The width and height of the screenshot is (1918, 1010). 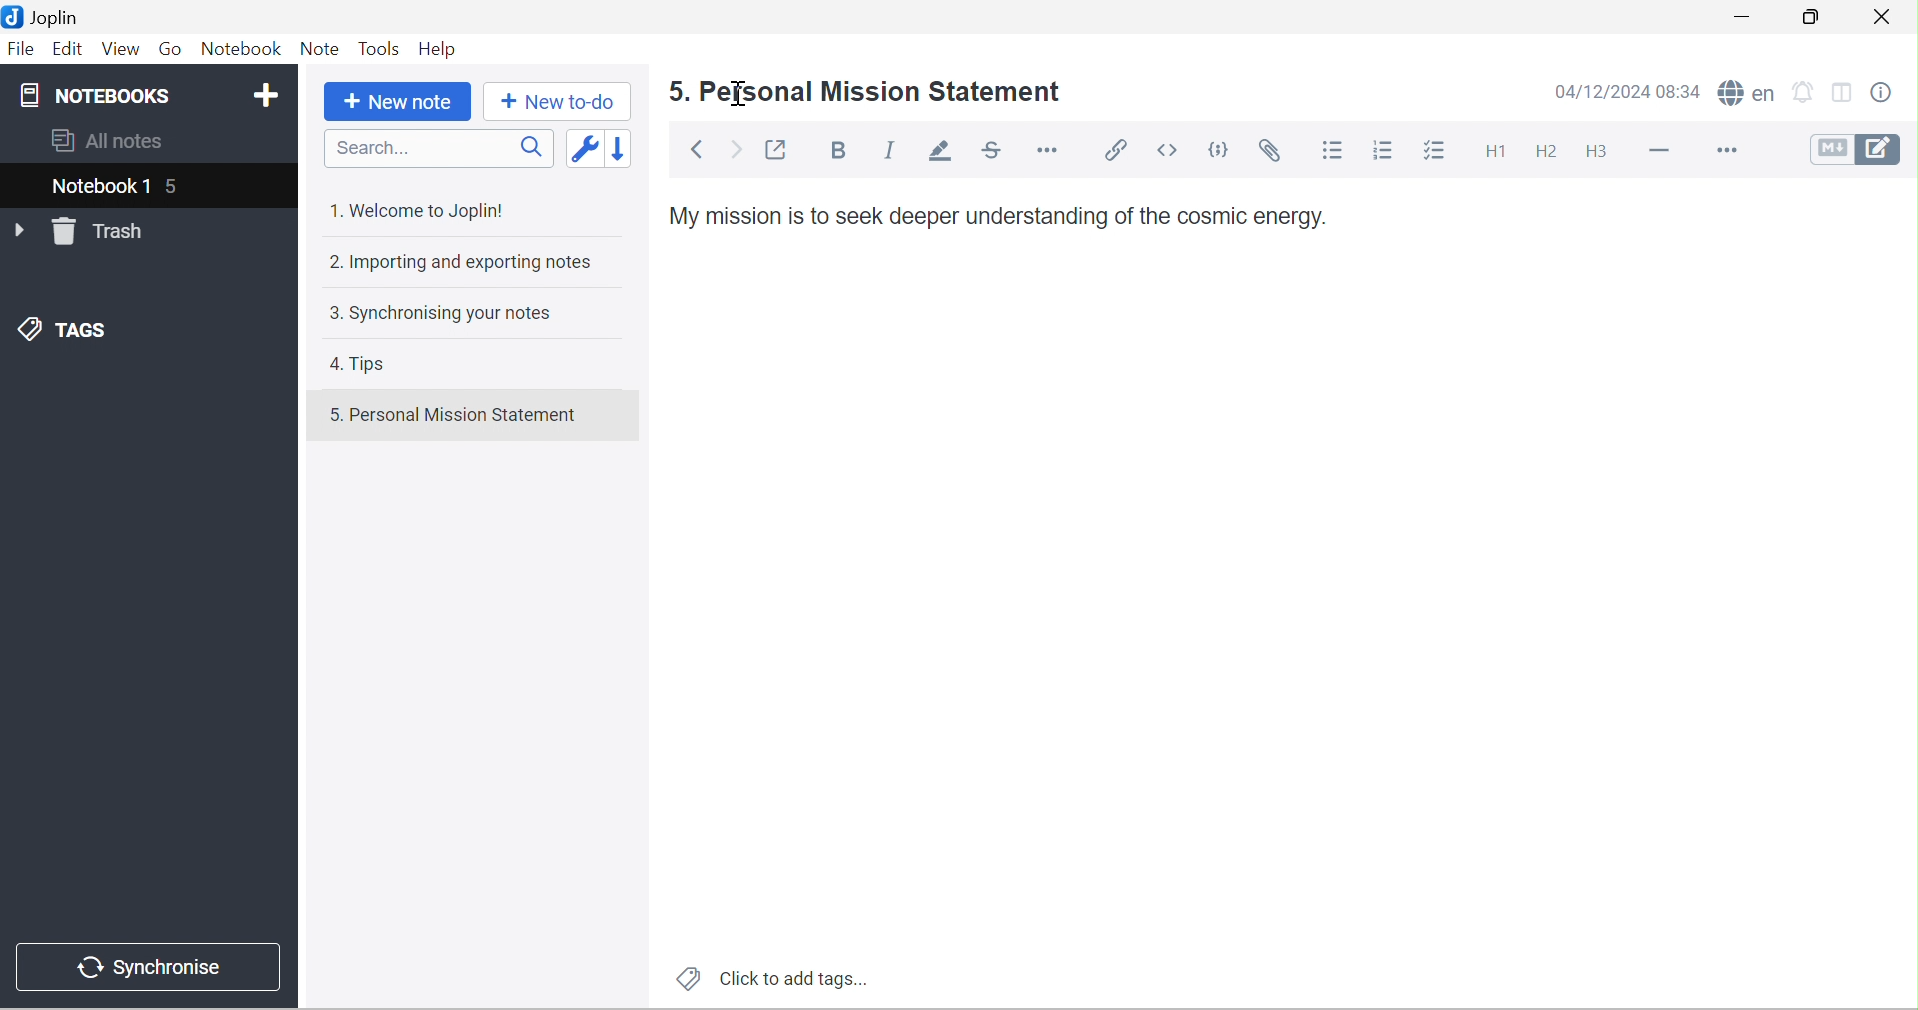 What do you see at coordinates (1389, 152) in the screenshot?
I see `Numbered list` at bounding box center [1389, 152].